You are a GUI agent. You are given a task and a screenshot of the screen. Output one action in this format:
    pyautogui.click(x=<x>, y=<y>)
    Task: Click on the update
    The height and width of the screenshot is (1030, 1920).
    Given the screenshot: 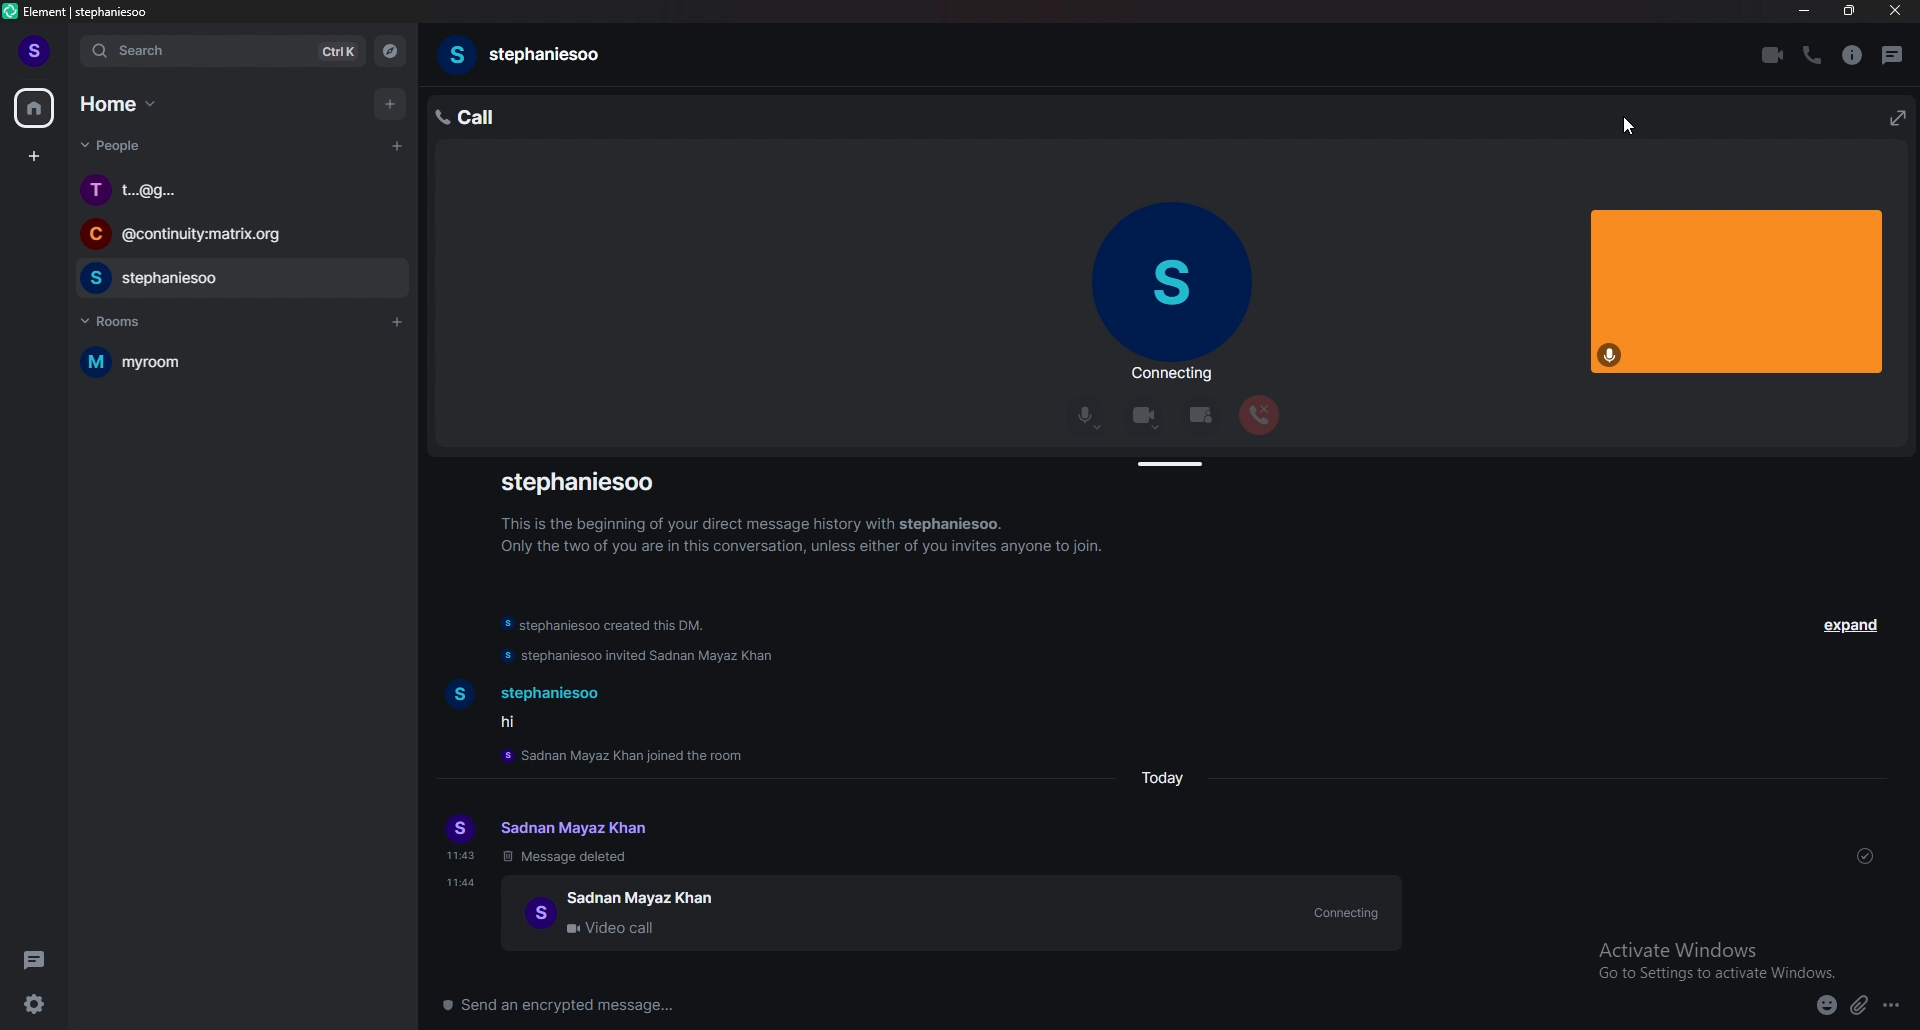 What is the action you would take?
    pyautogui.click(x=609, y=626)
    